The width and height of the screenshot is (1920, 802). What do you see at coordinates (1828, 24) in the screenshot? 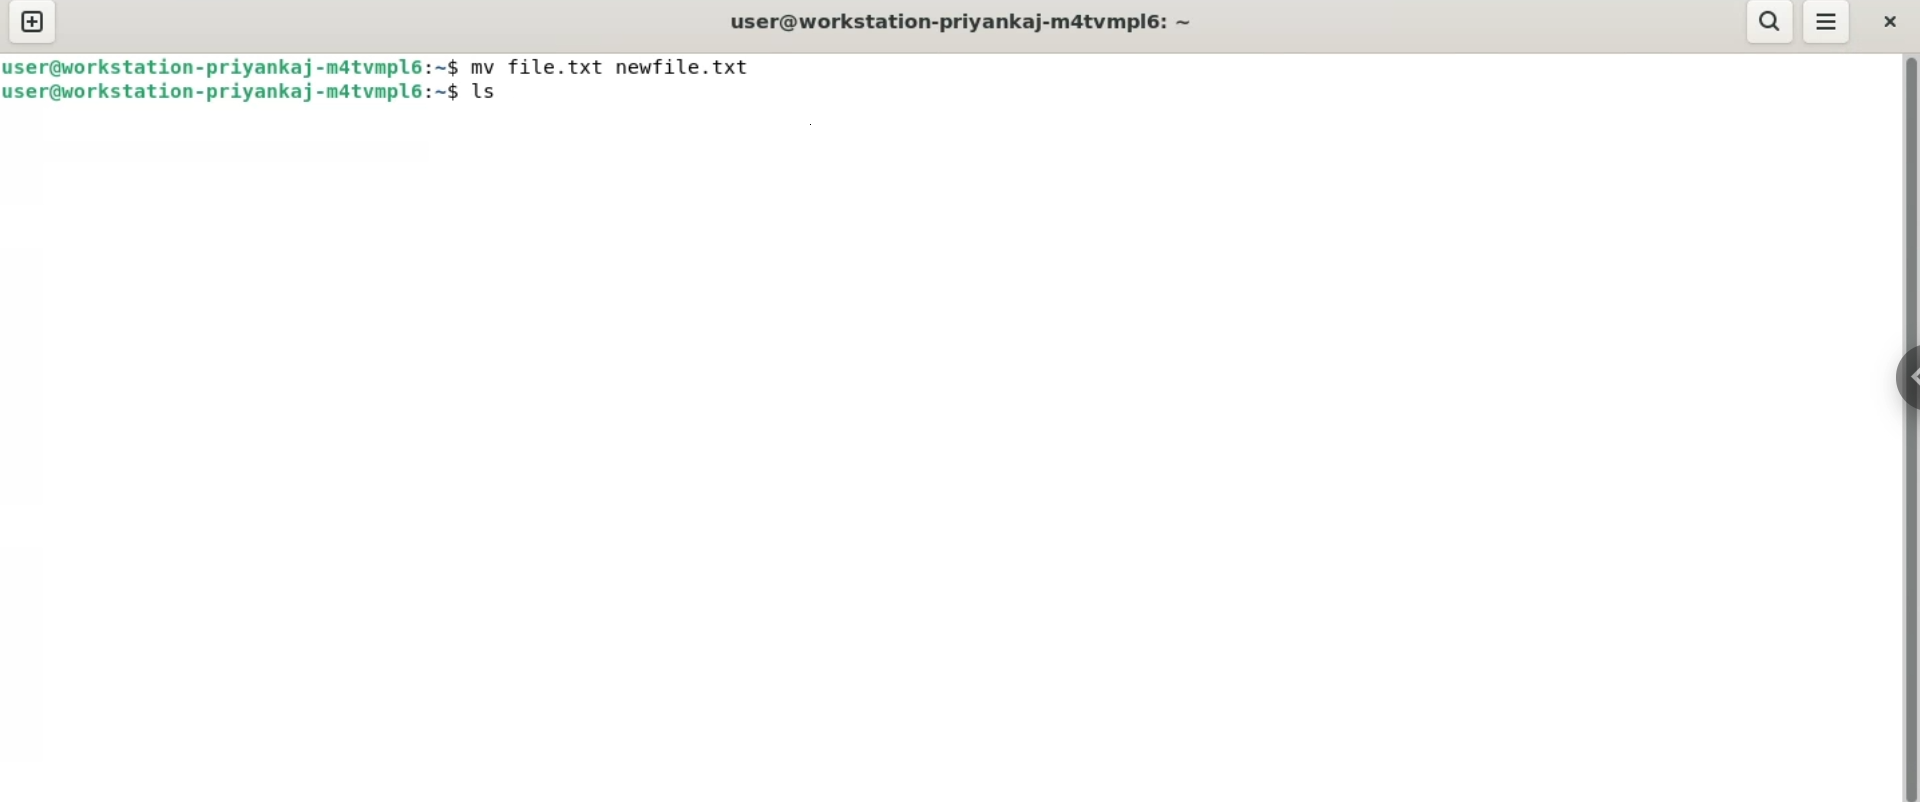
I see `menu` at bounding box center [1828, 24].